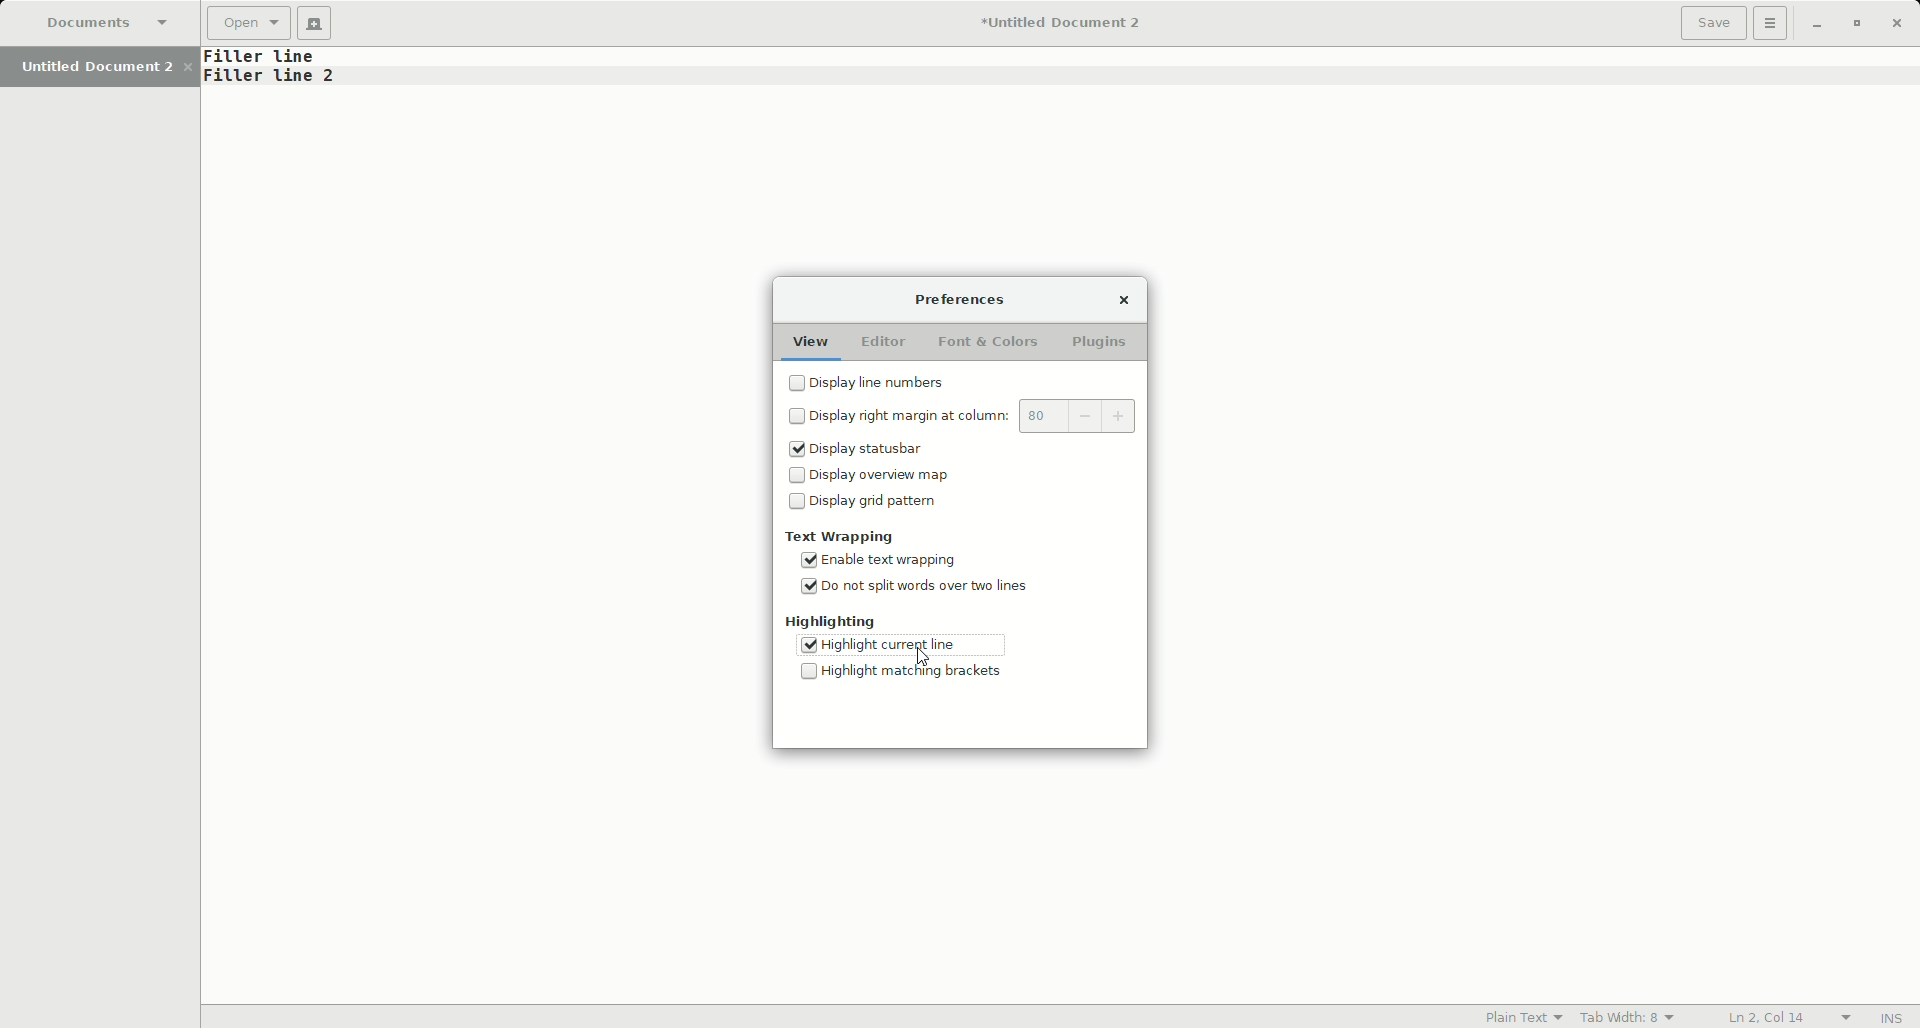 The height and width of the screenshot is (1028, 1920). I want to click on INS, so click(1893, 1018).